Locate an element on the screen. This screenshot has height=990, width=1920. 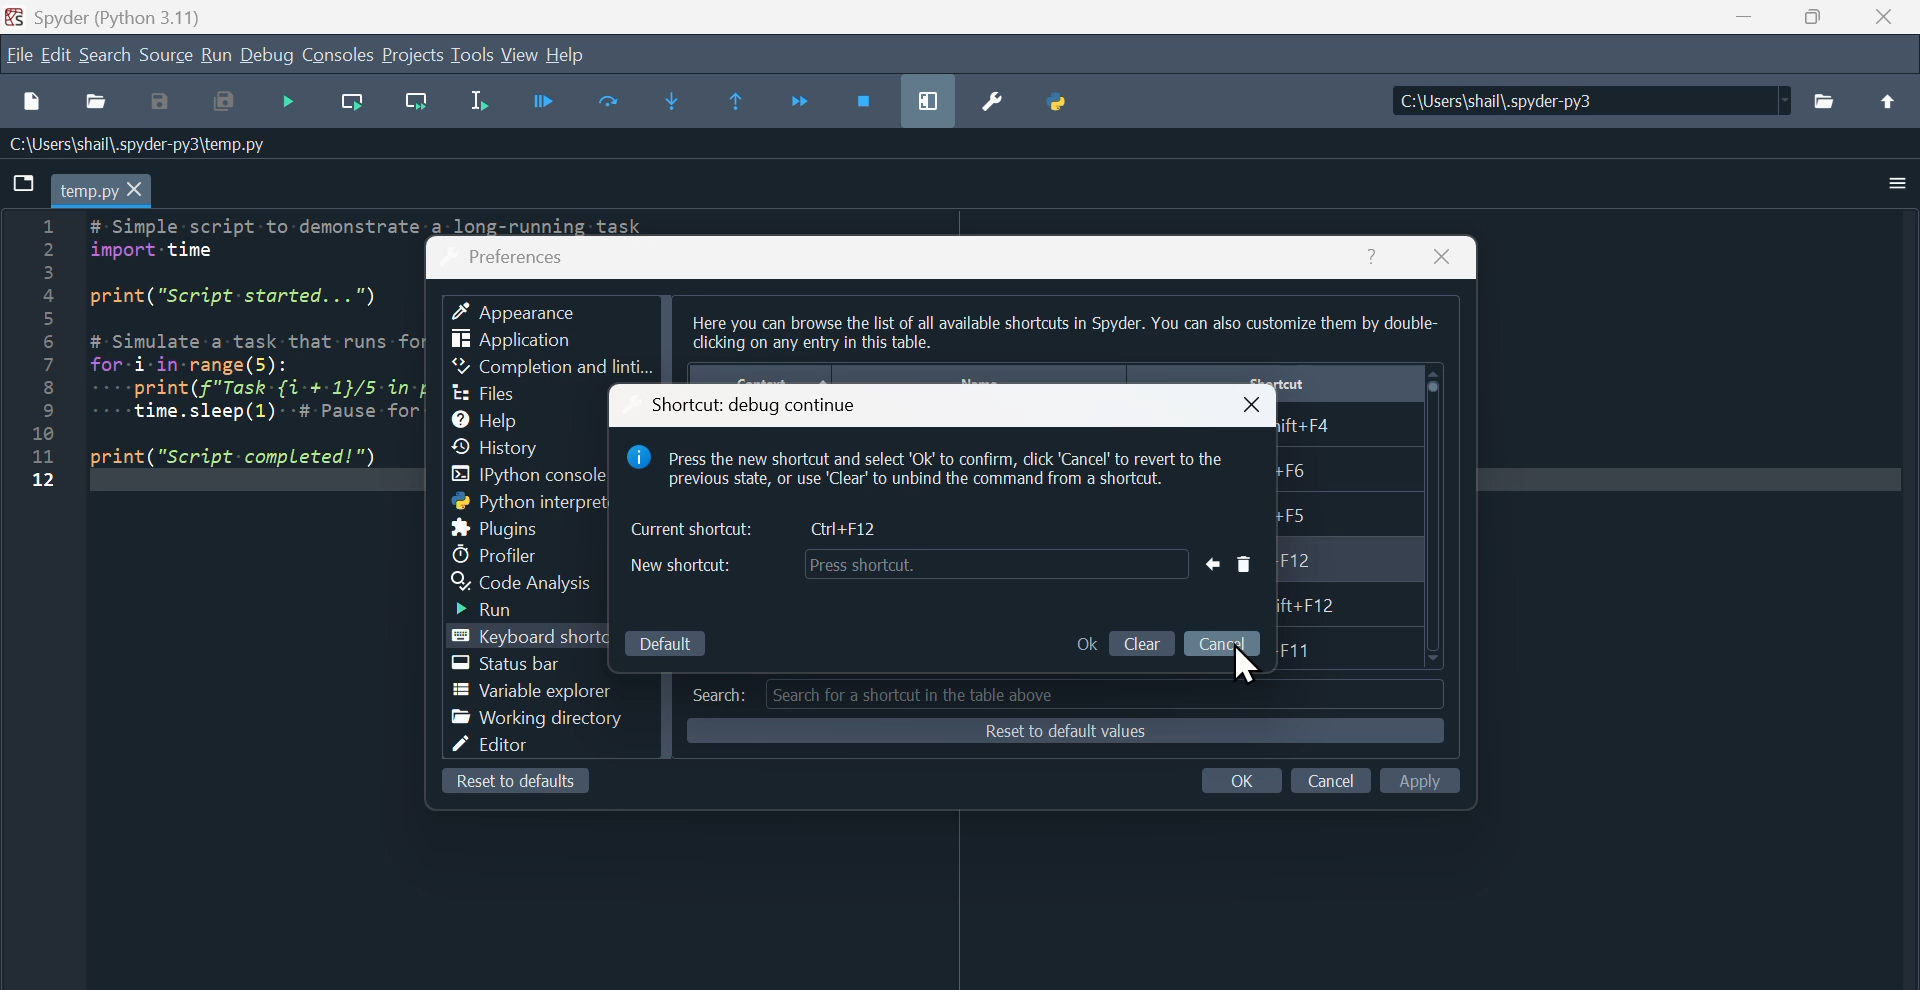
Python code is located at coordinates (196, 363).